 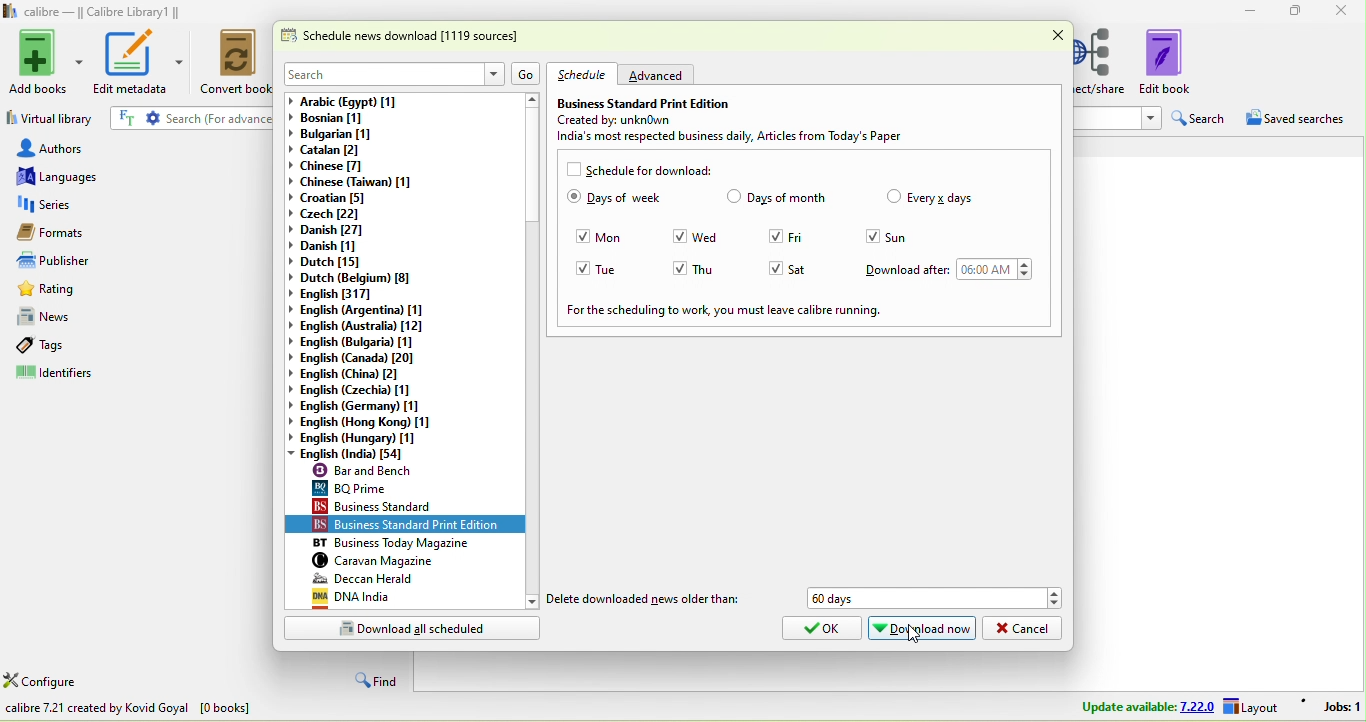 I want to click on 06:00 am, so click(x=987, y=270).